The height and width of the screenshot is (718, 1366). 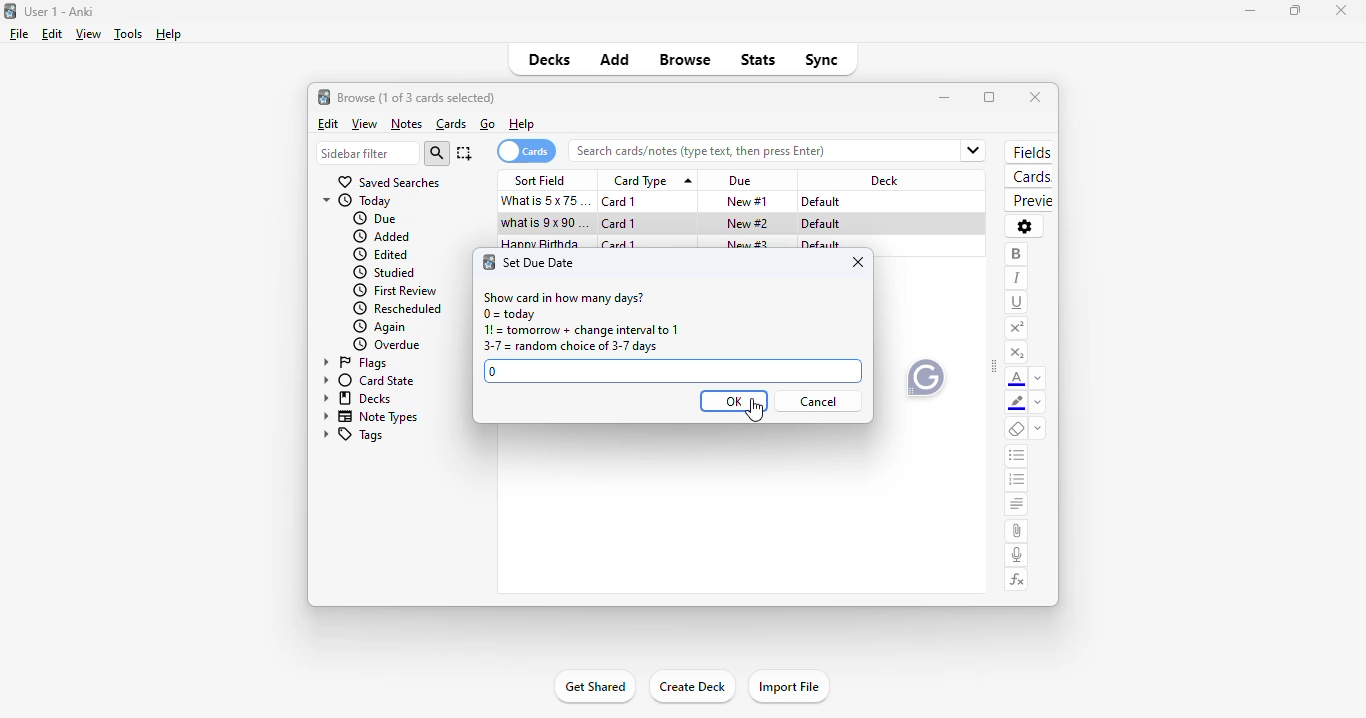 I want to click on today, so click(x=358, y=201).